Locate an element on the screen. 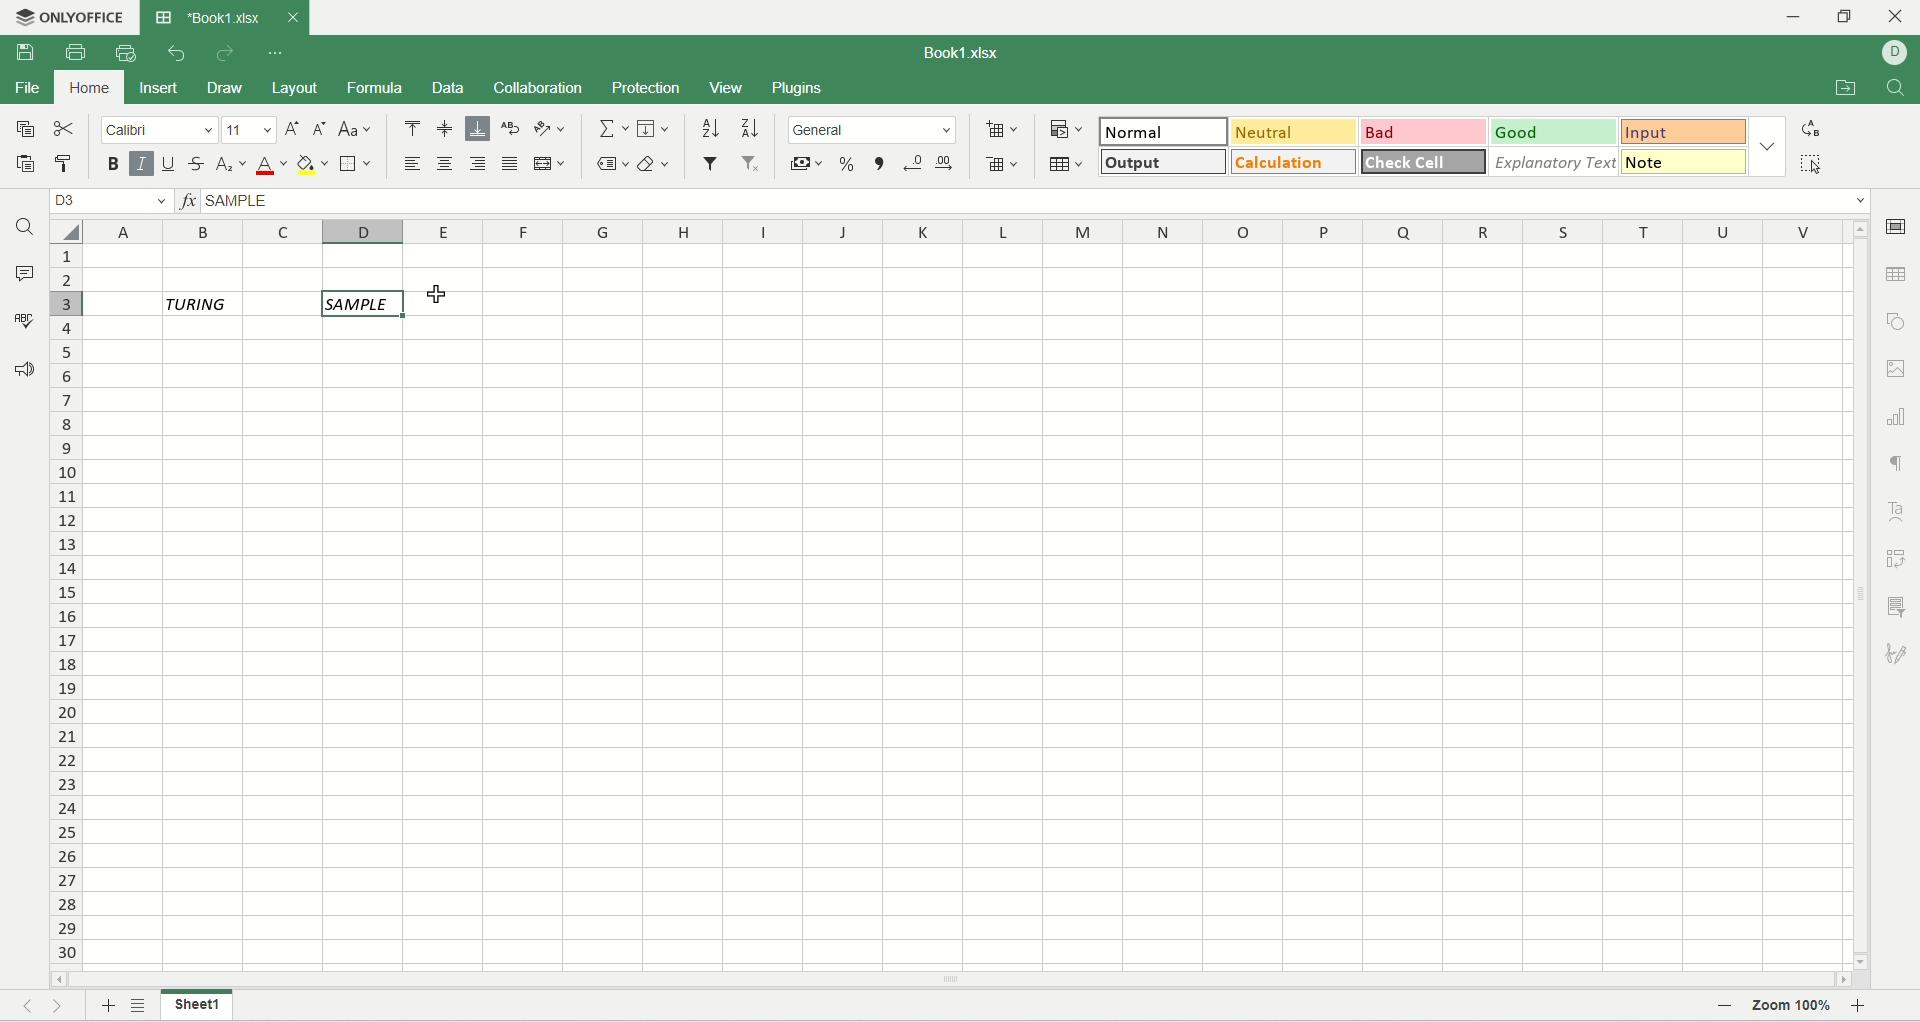 The width and height of the screenshot is (1920, 1022). decrease font size is located at coordinates (320, 130).